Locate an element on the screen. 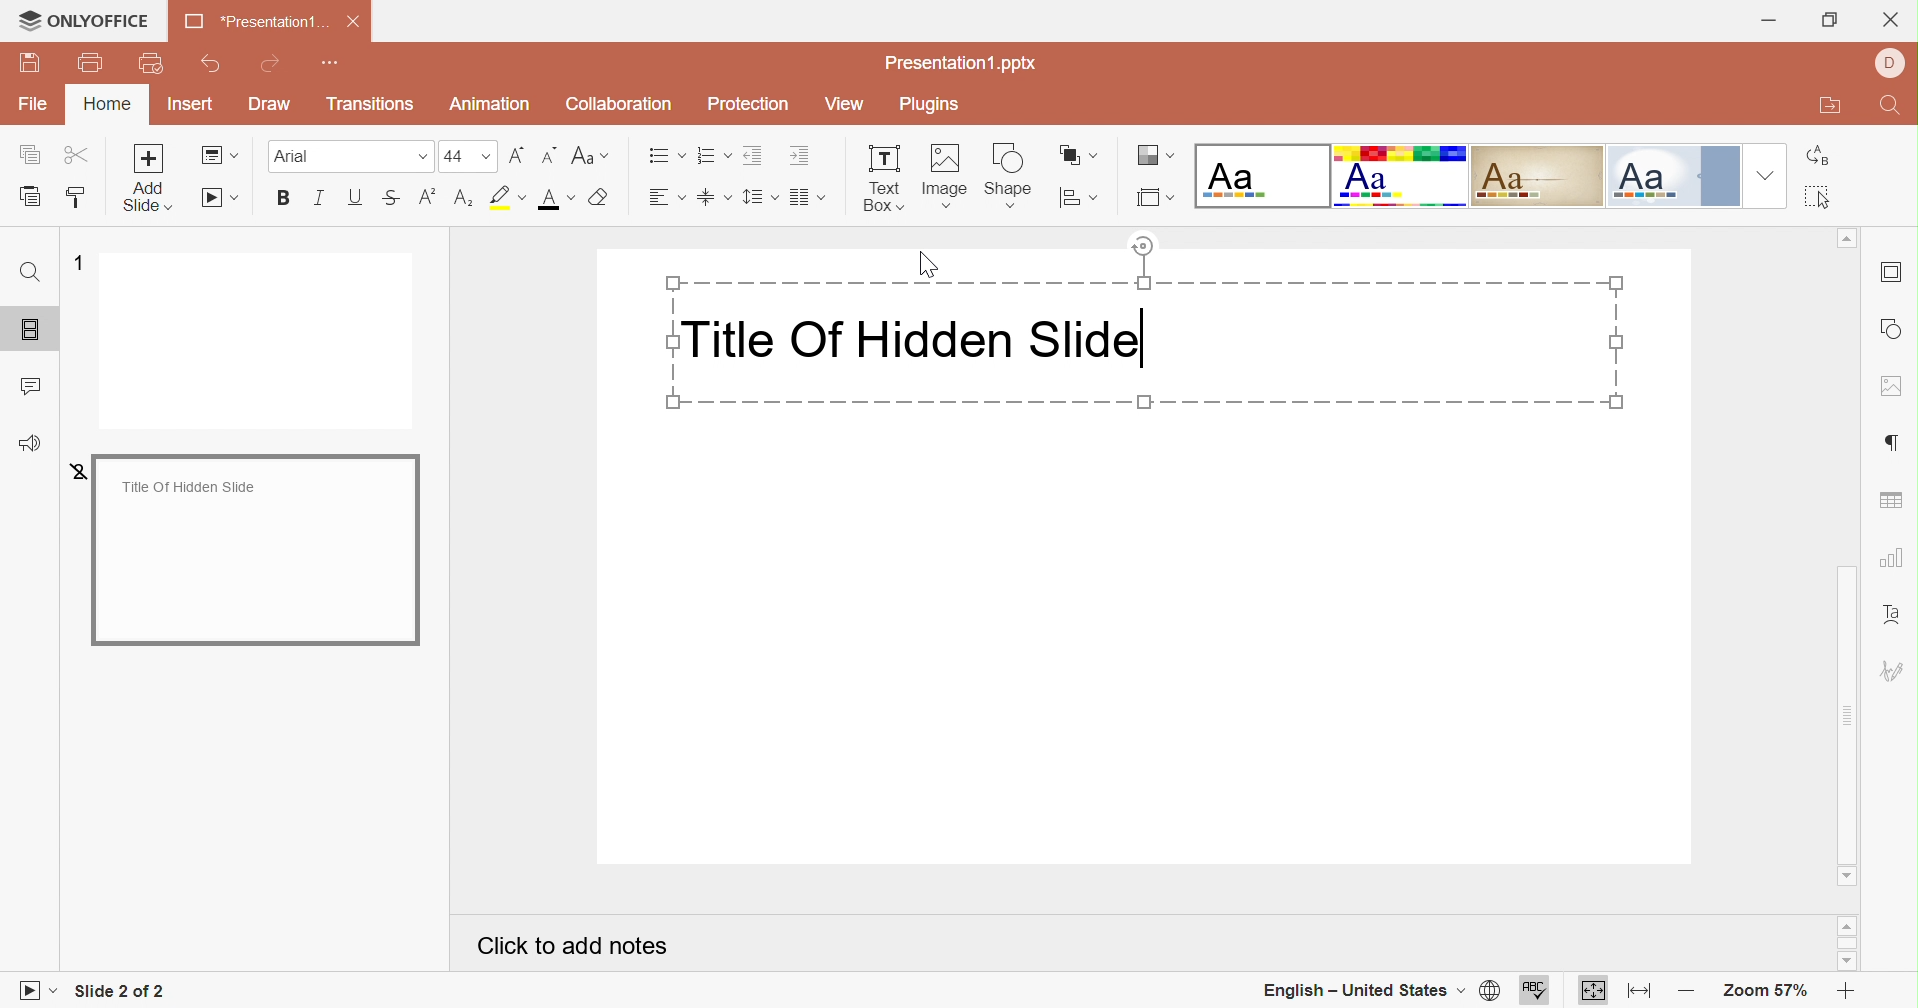  Comments is located at coordinates (34, 385).